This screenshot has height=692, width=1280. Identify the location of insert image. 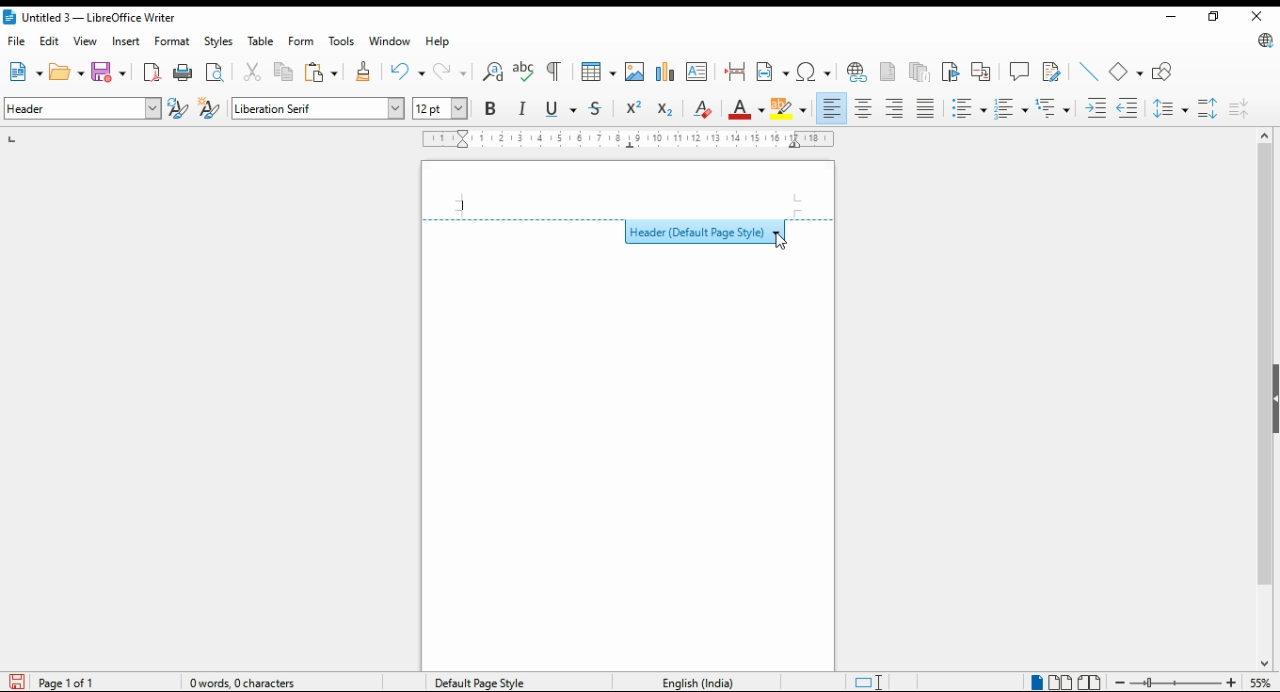
(635, 71).